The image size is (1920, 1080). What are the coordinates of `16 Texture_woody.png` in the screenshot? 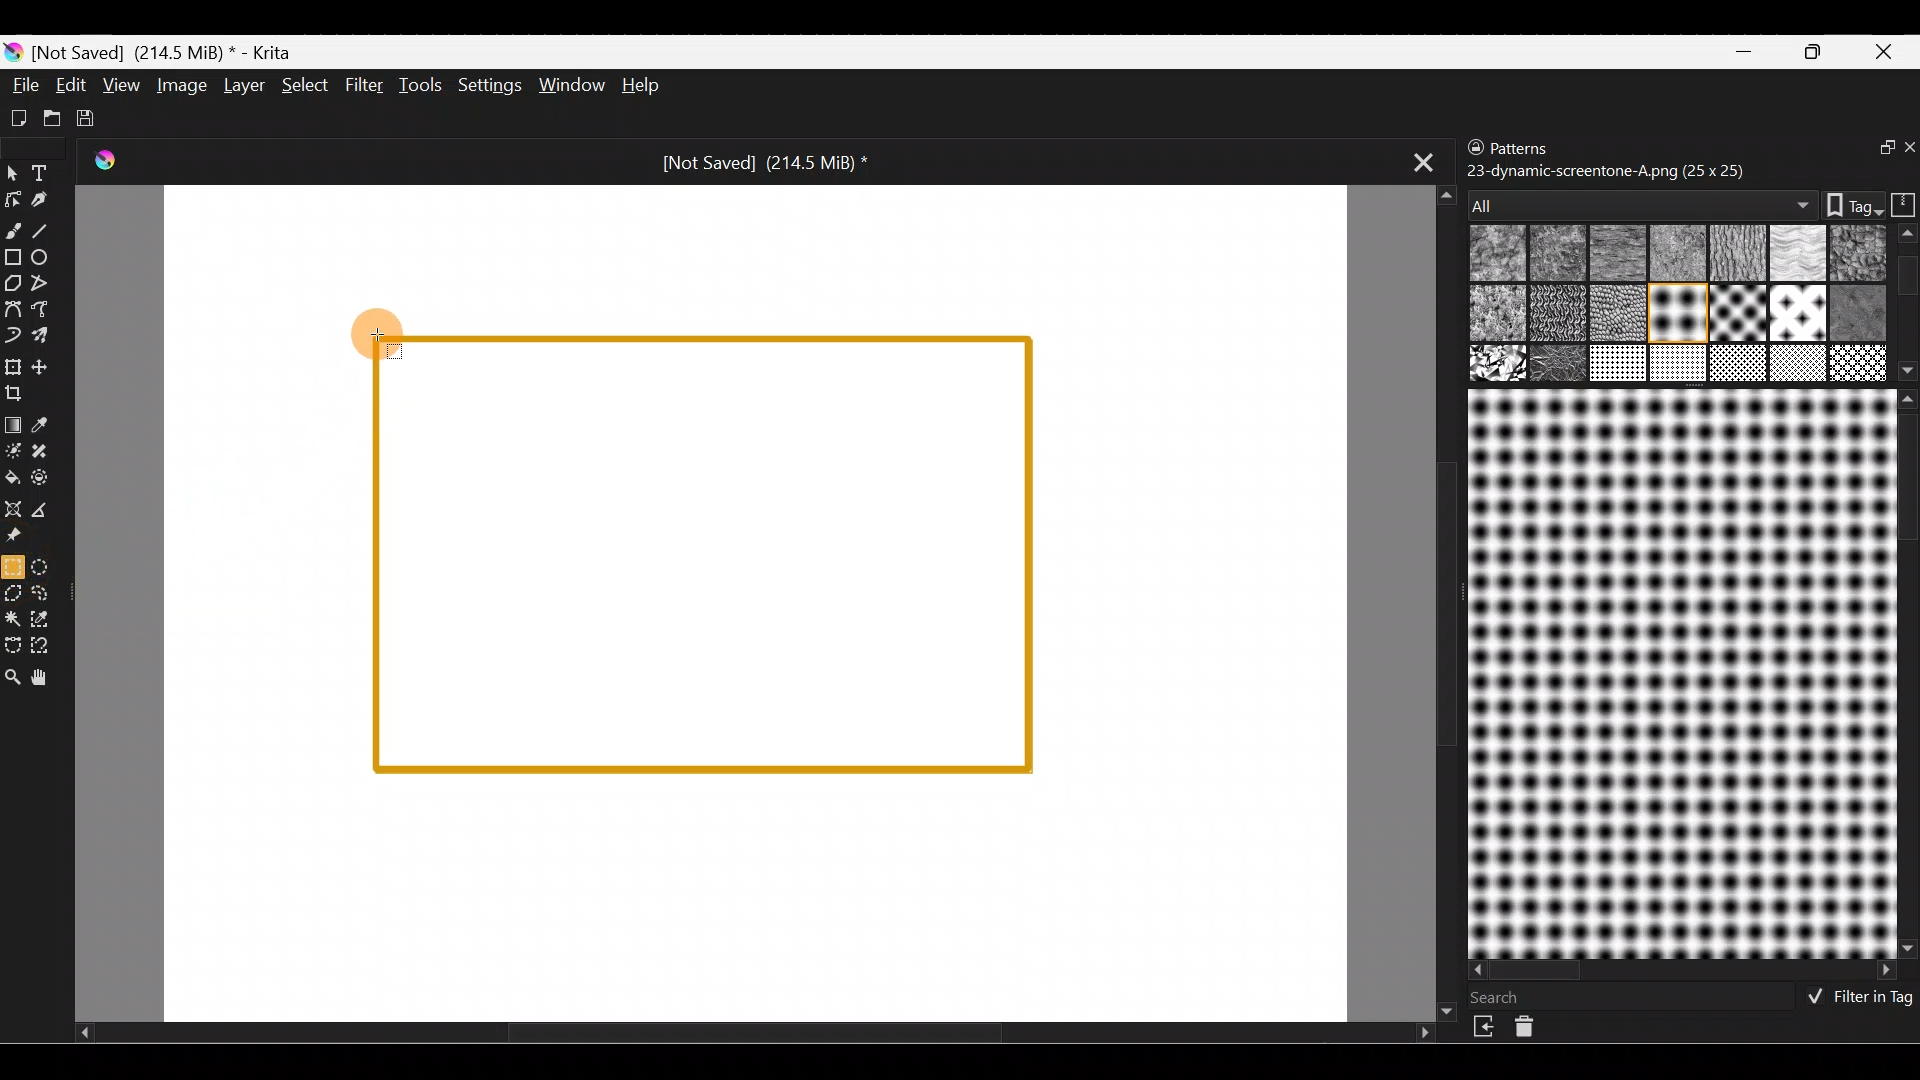 It's located at (1620, 365).